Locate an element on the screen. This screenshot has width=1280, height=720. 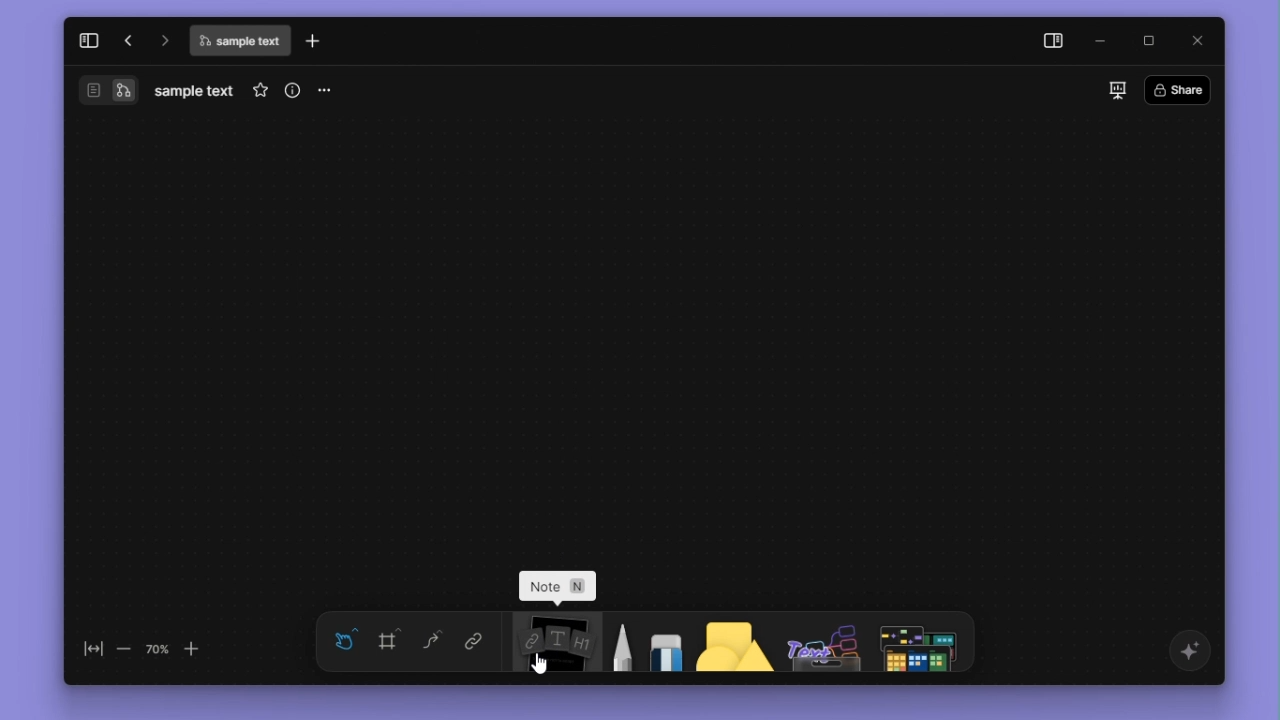
Note N is located at coordinates (555, 642).